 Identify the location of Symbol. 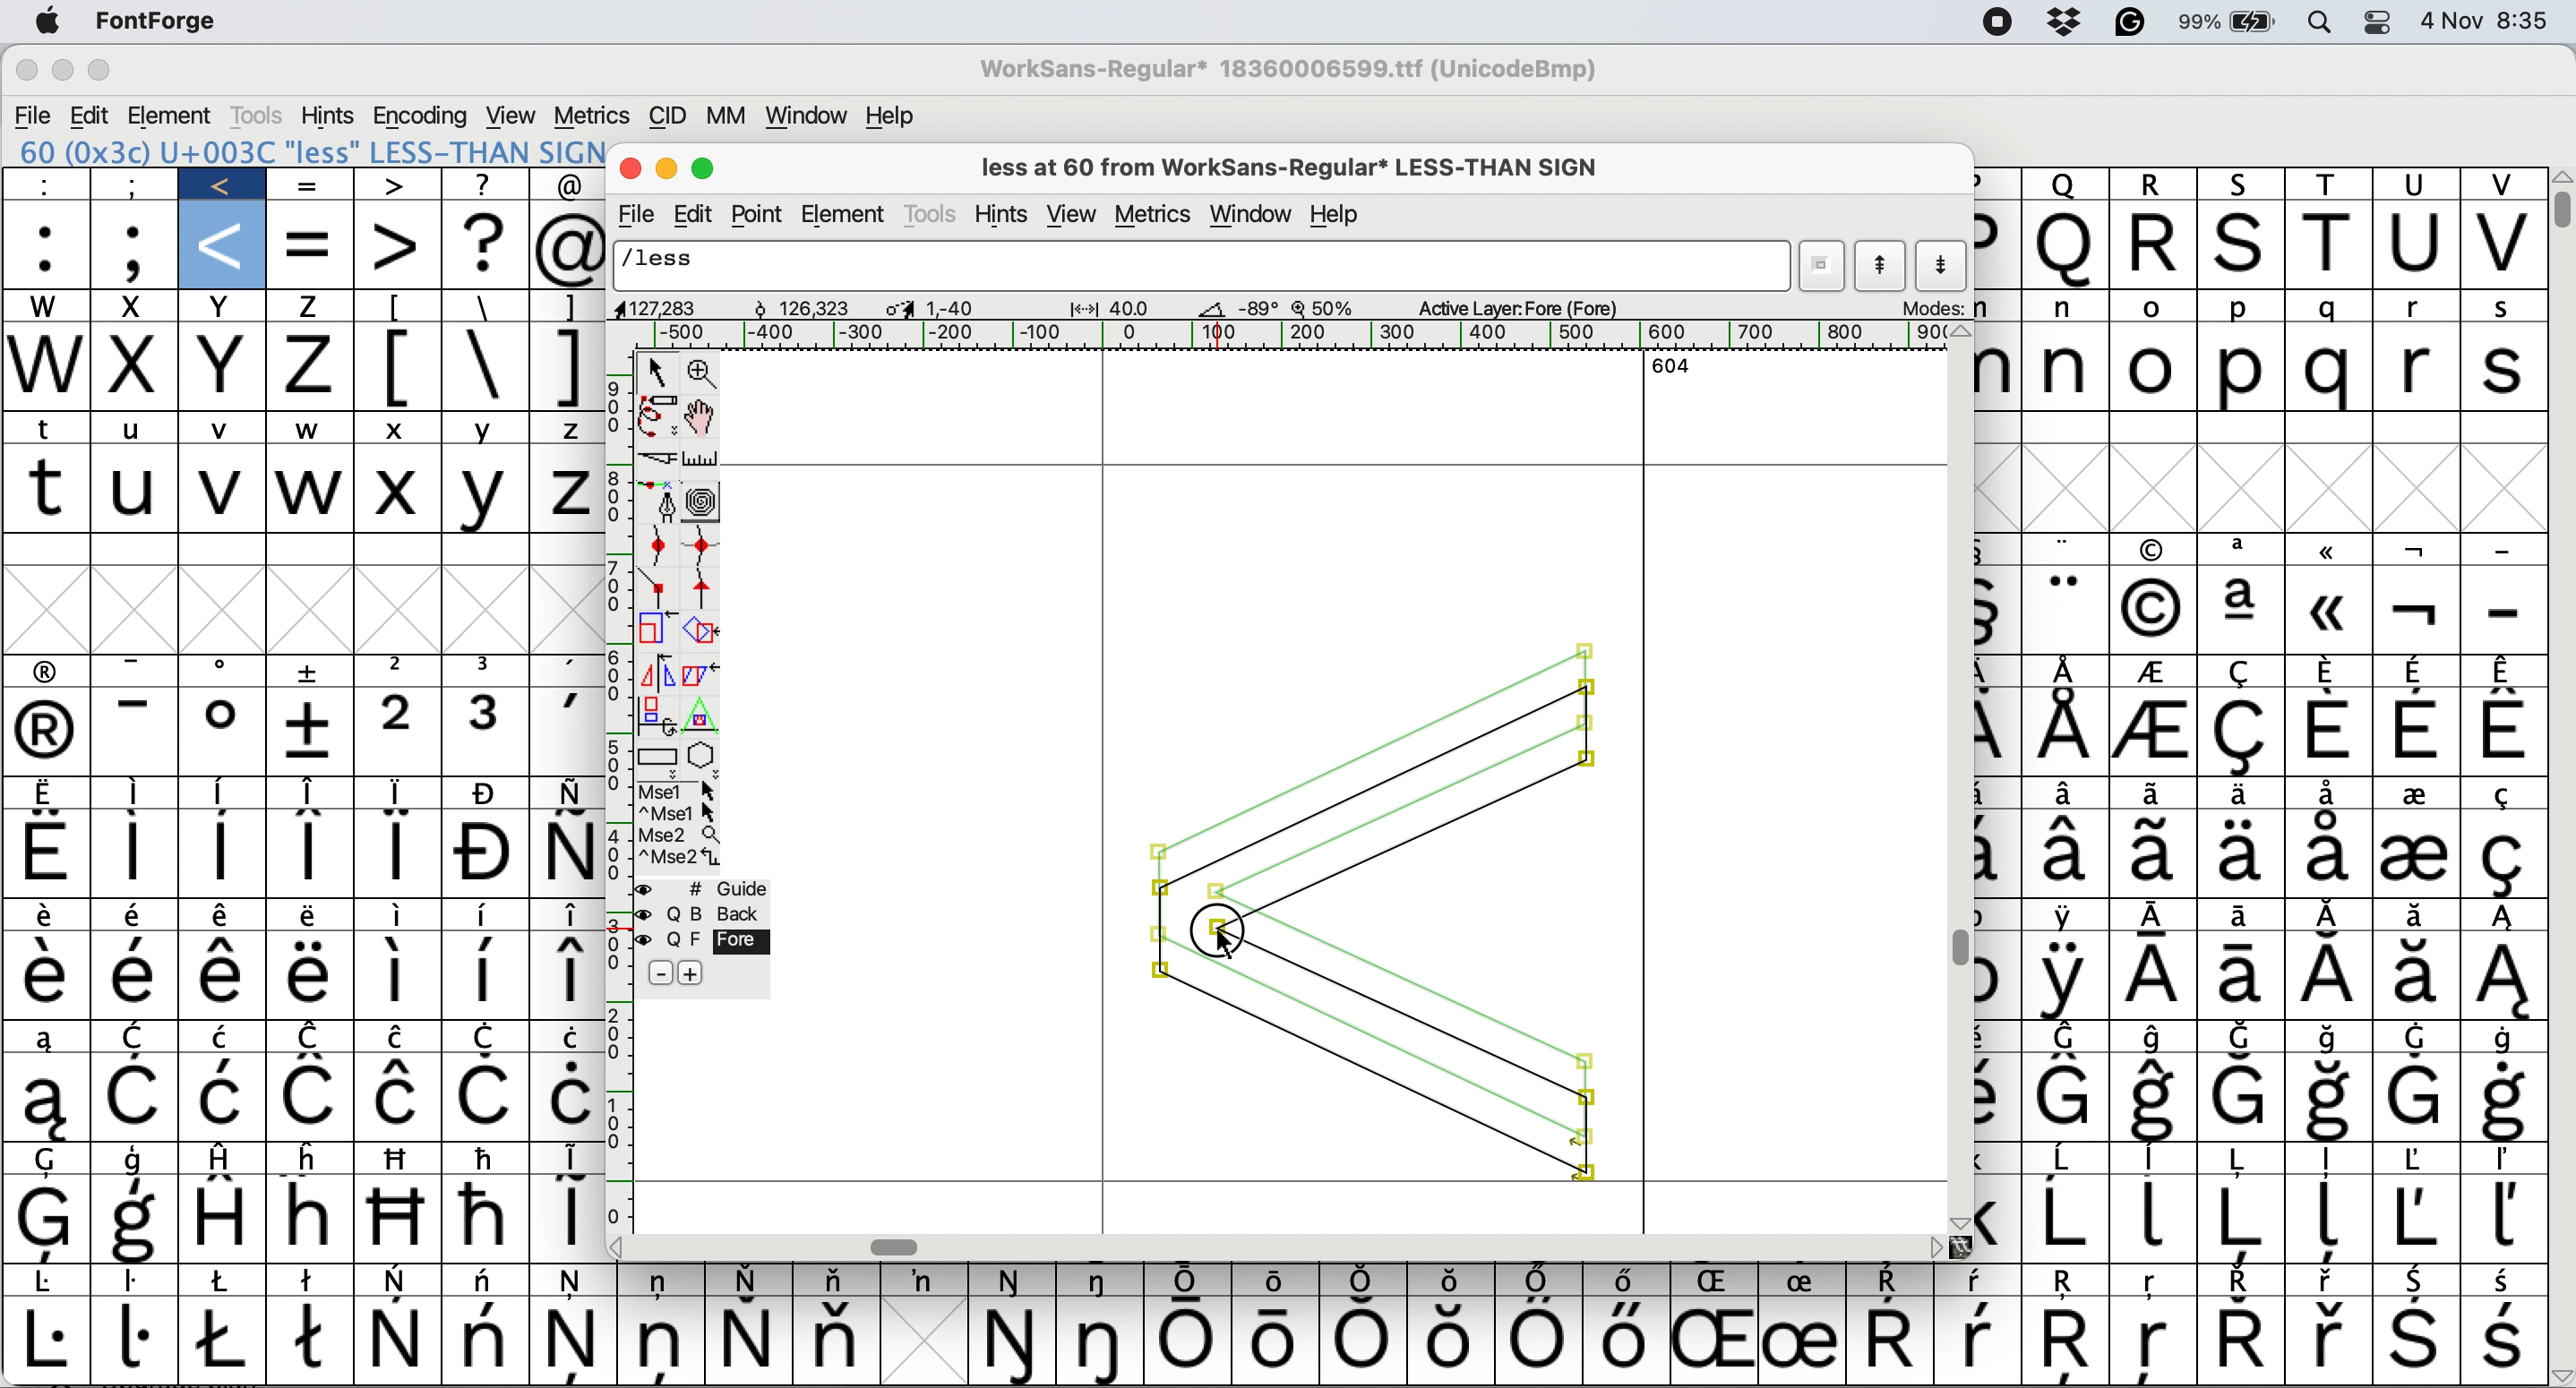
(2504, 670).